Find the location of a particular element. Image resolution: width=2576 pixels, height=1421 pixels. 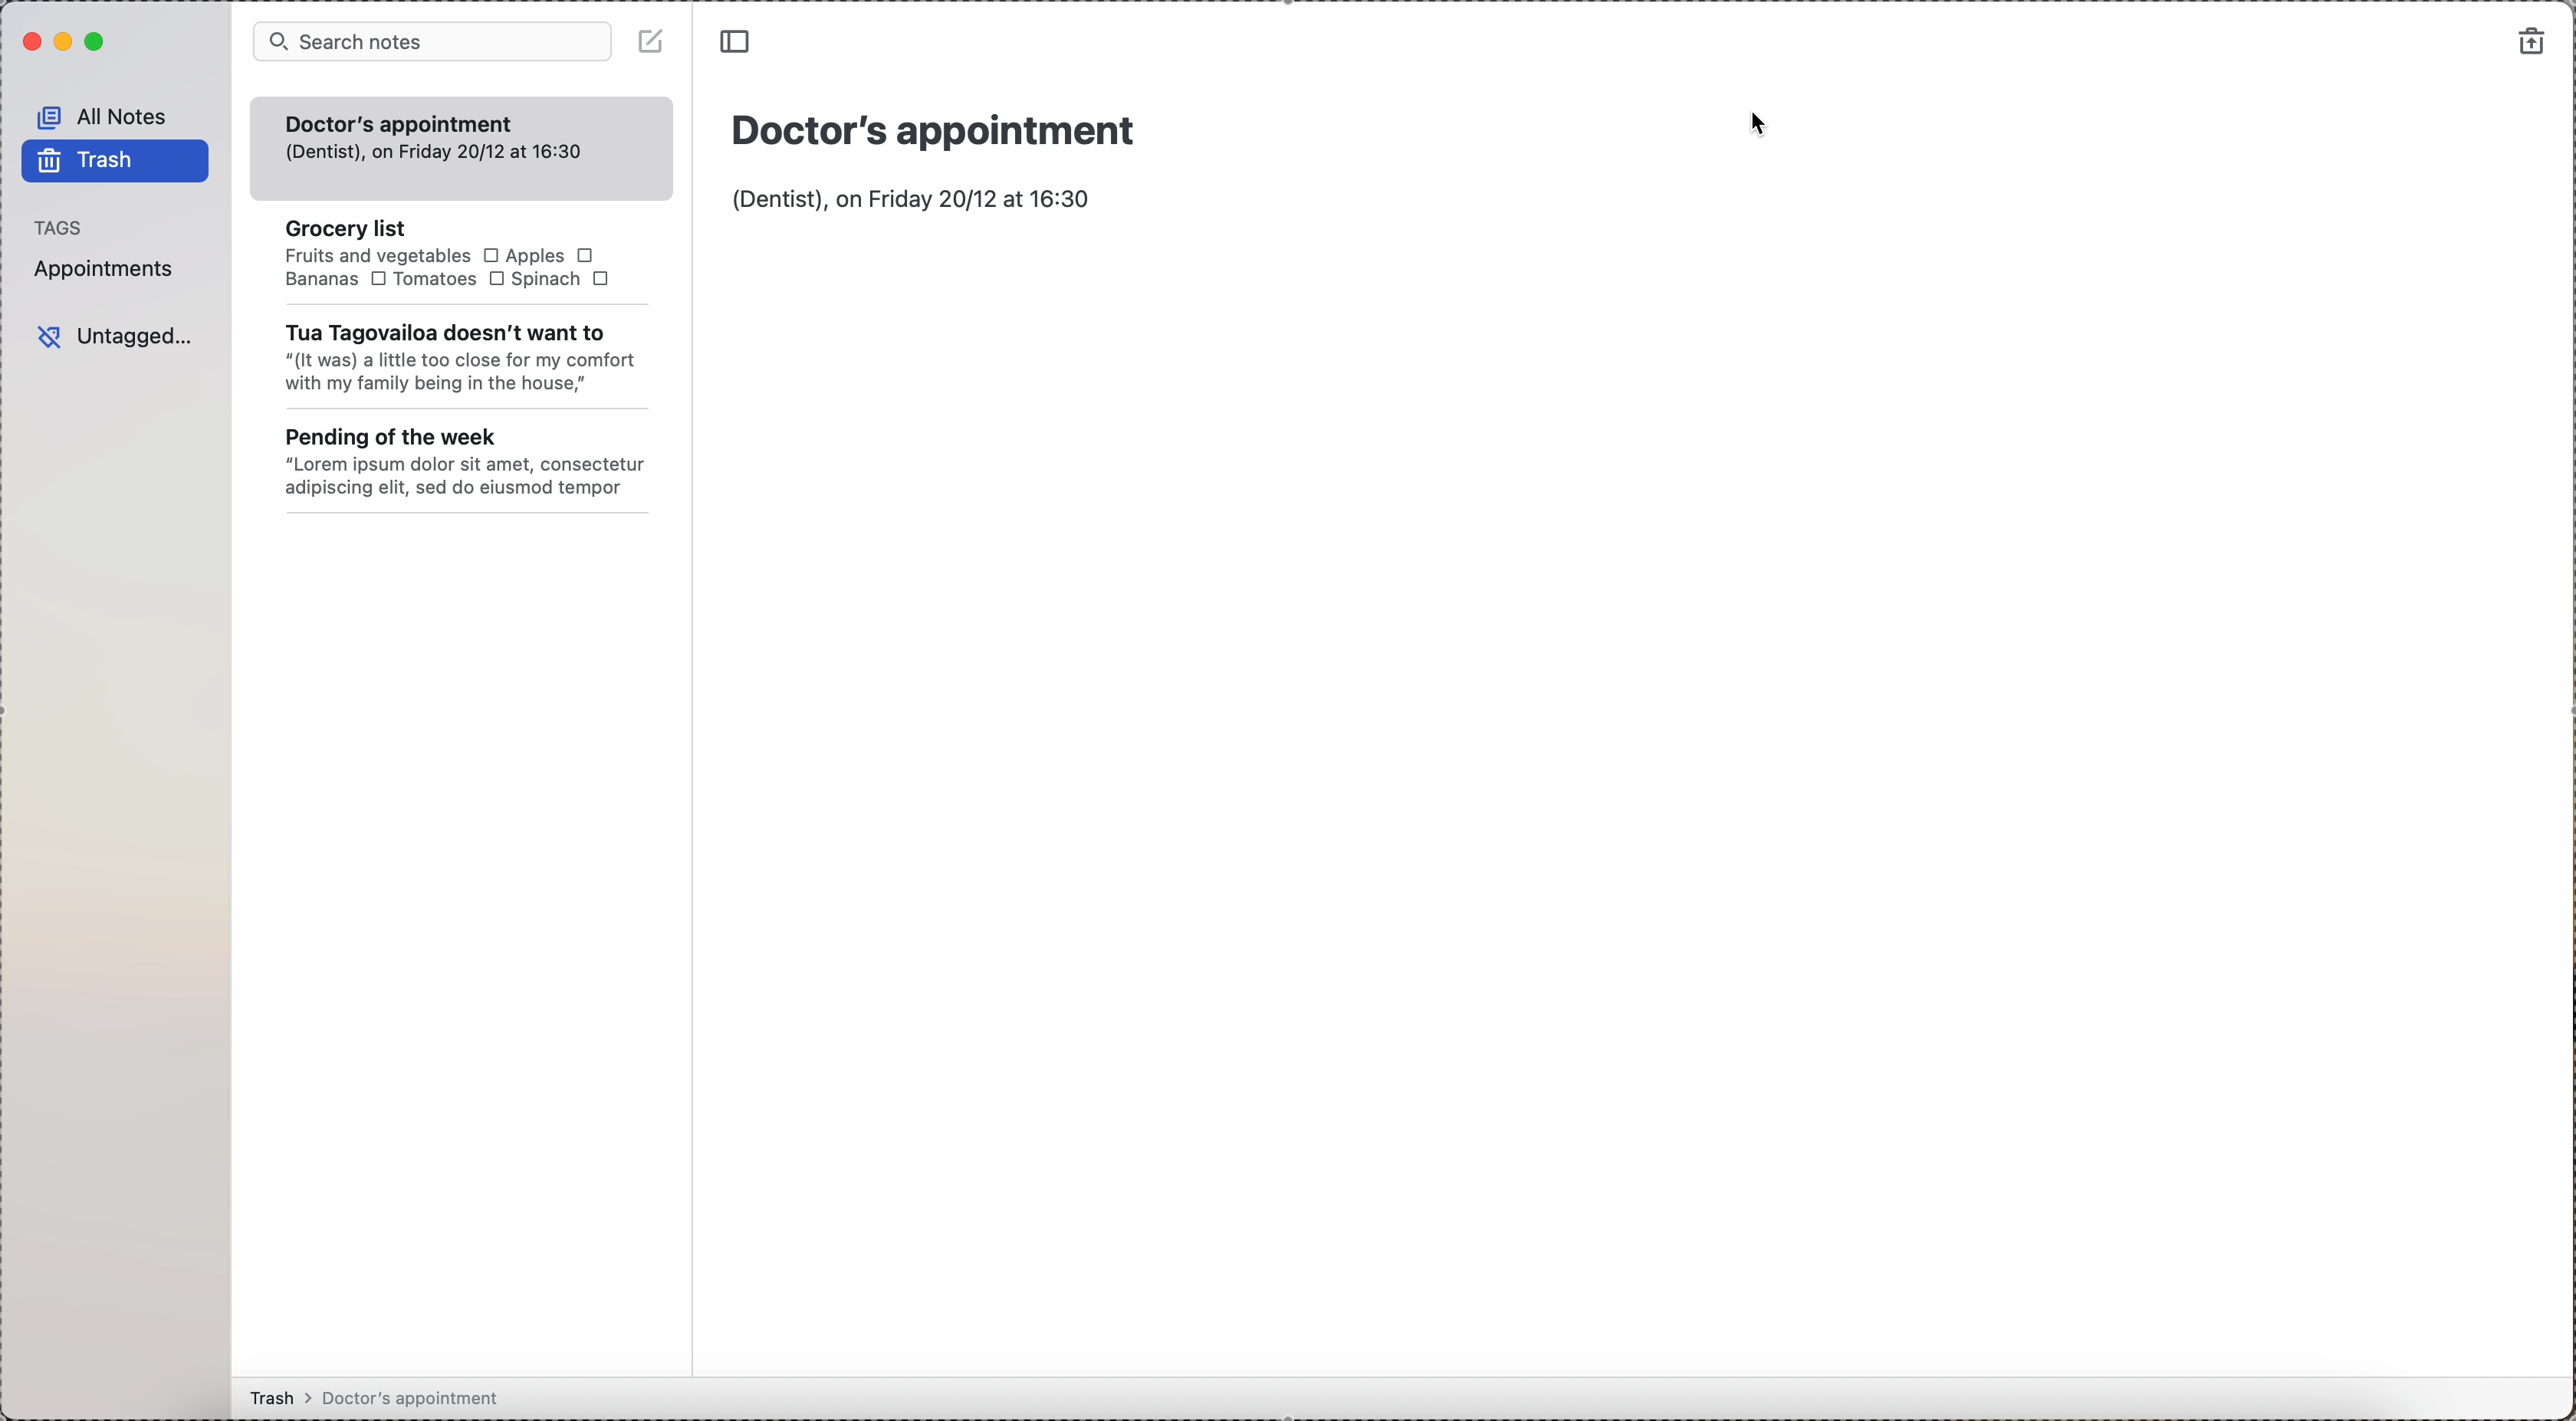

Spinach is located at coordinates (560, 281).